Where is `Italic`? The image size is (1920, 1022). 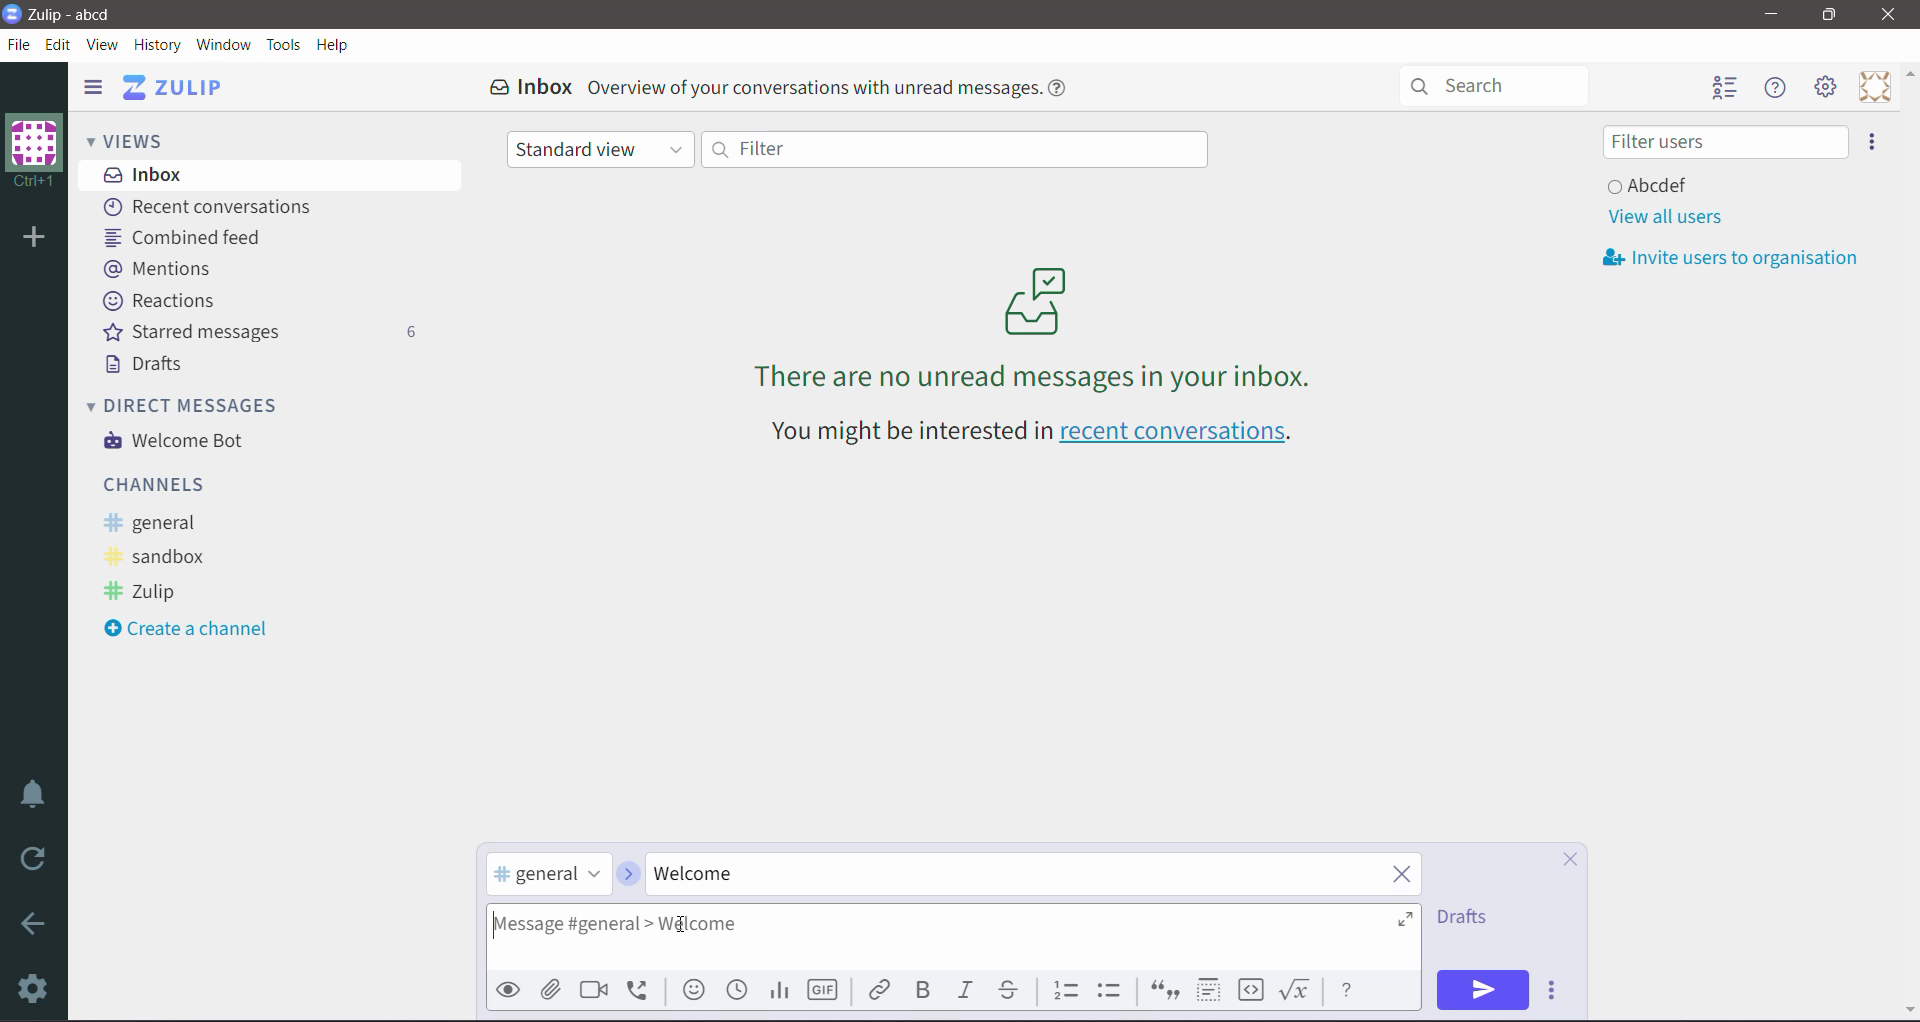
Italic is located at coordinates (964, 990).